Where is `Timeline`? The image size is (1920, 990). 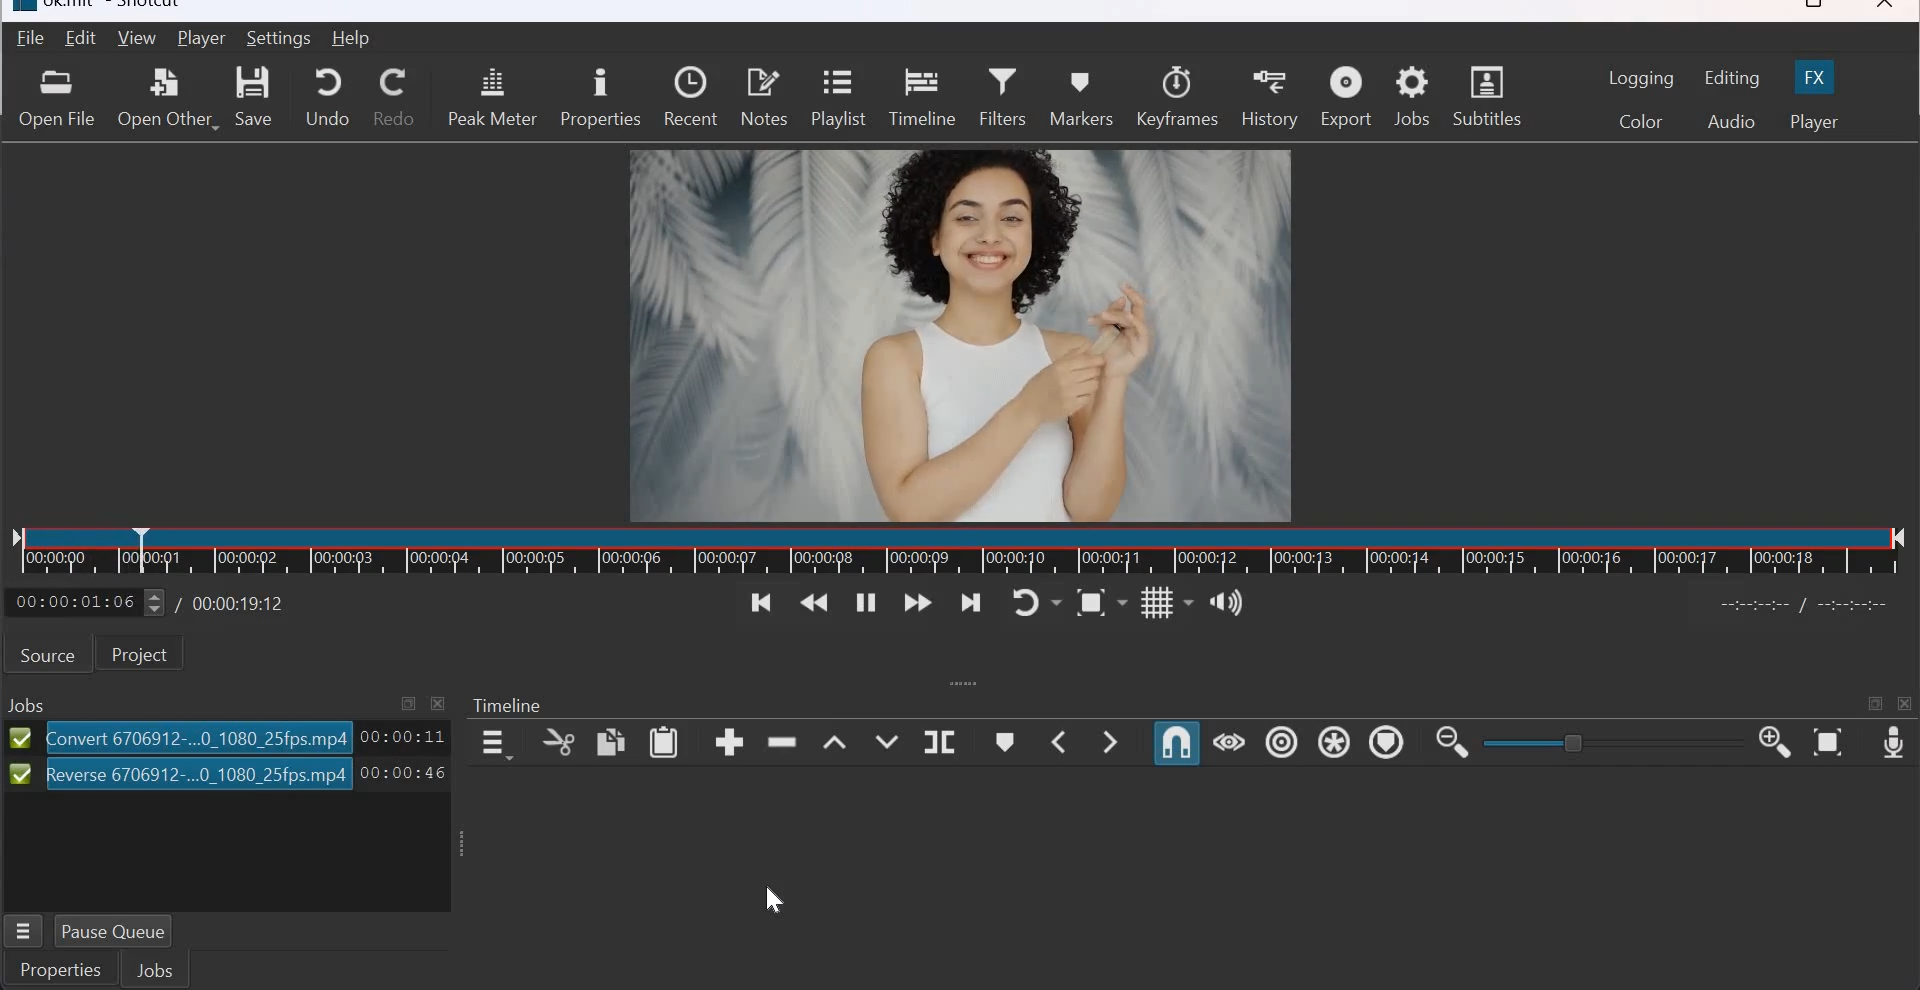
Timeline is located at coordinates (921, 97).